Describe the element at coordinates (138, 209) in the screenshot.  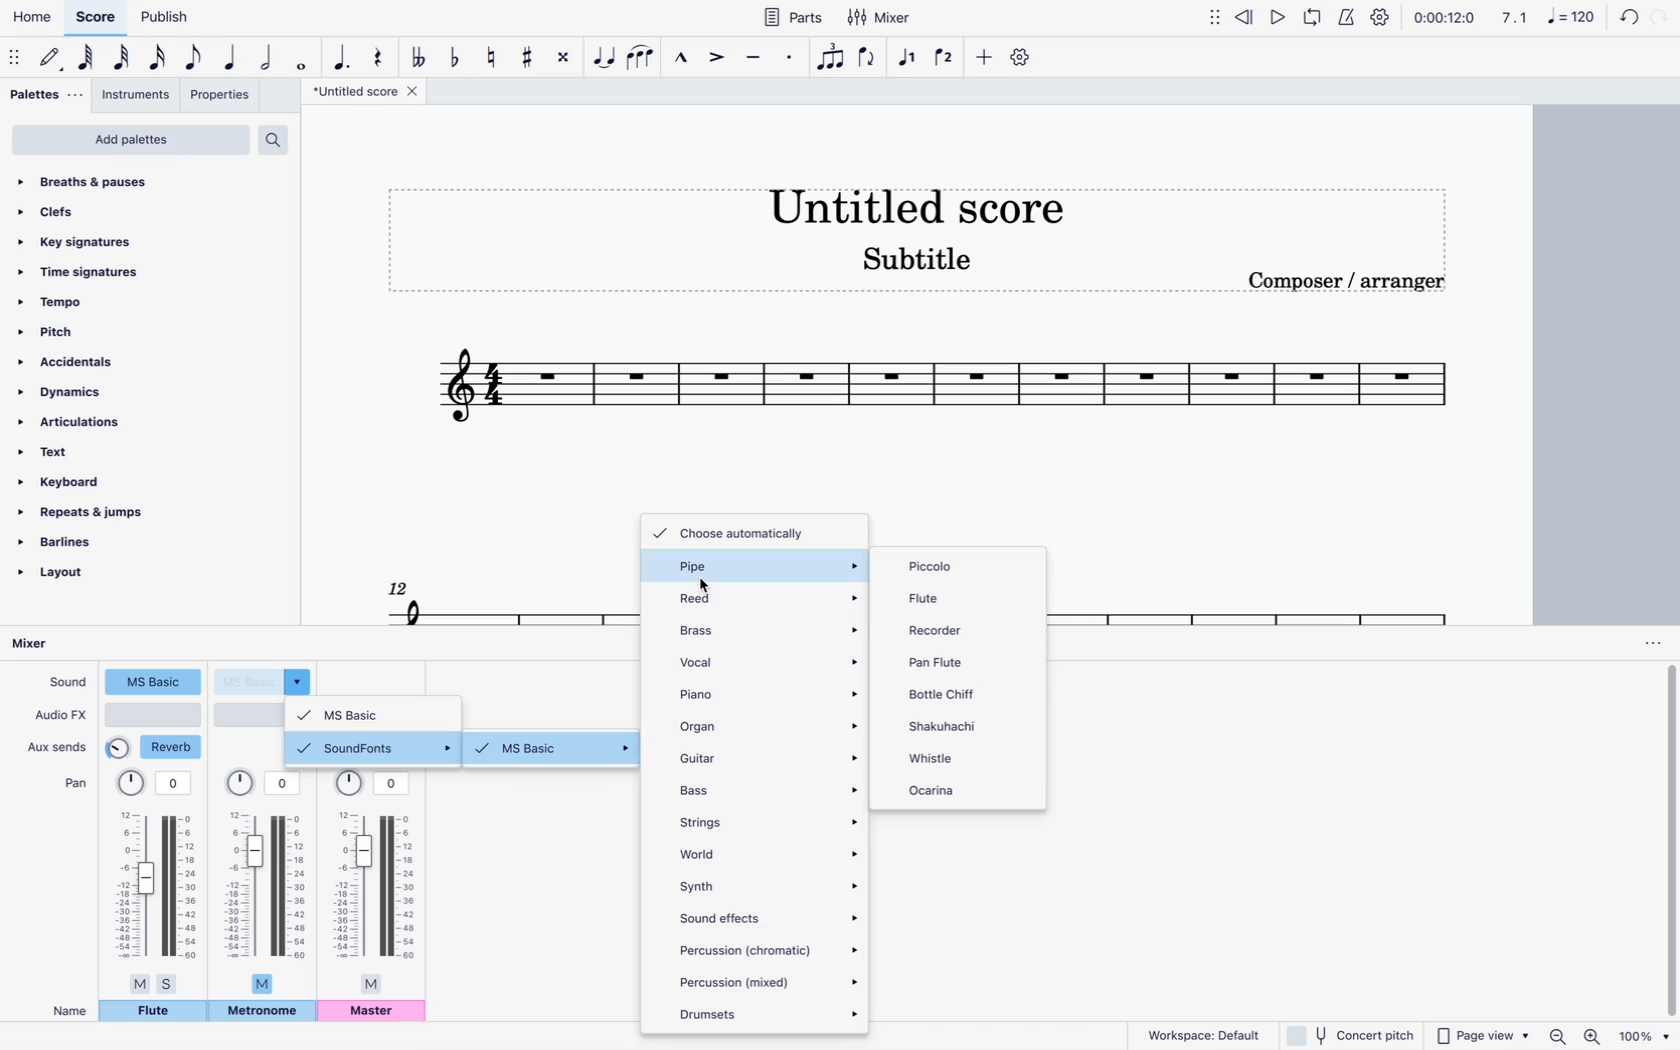
I see `clefs` at that location.